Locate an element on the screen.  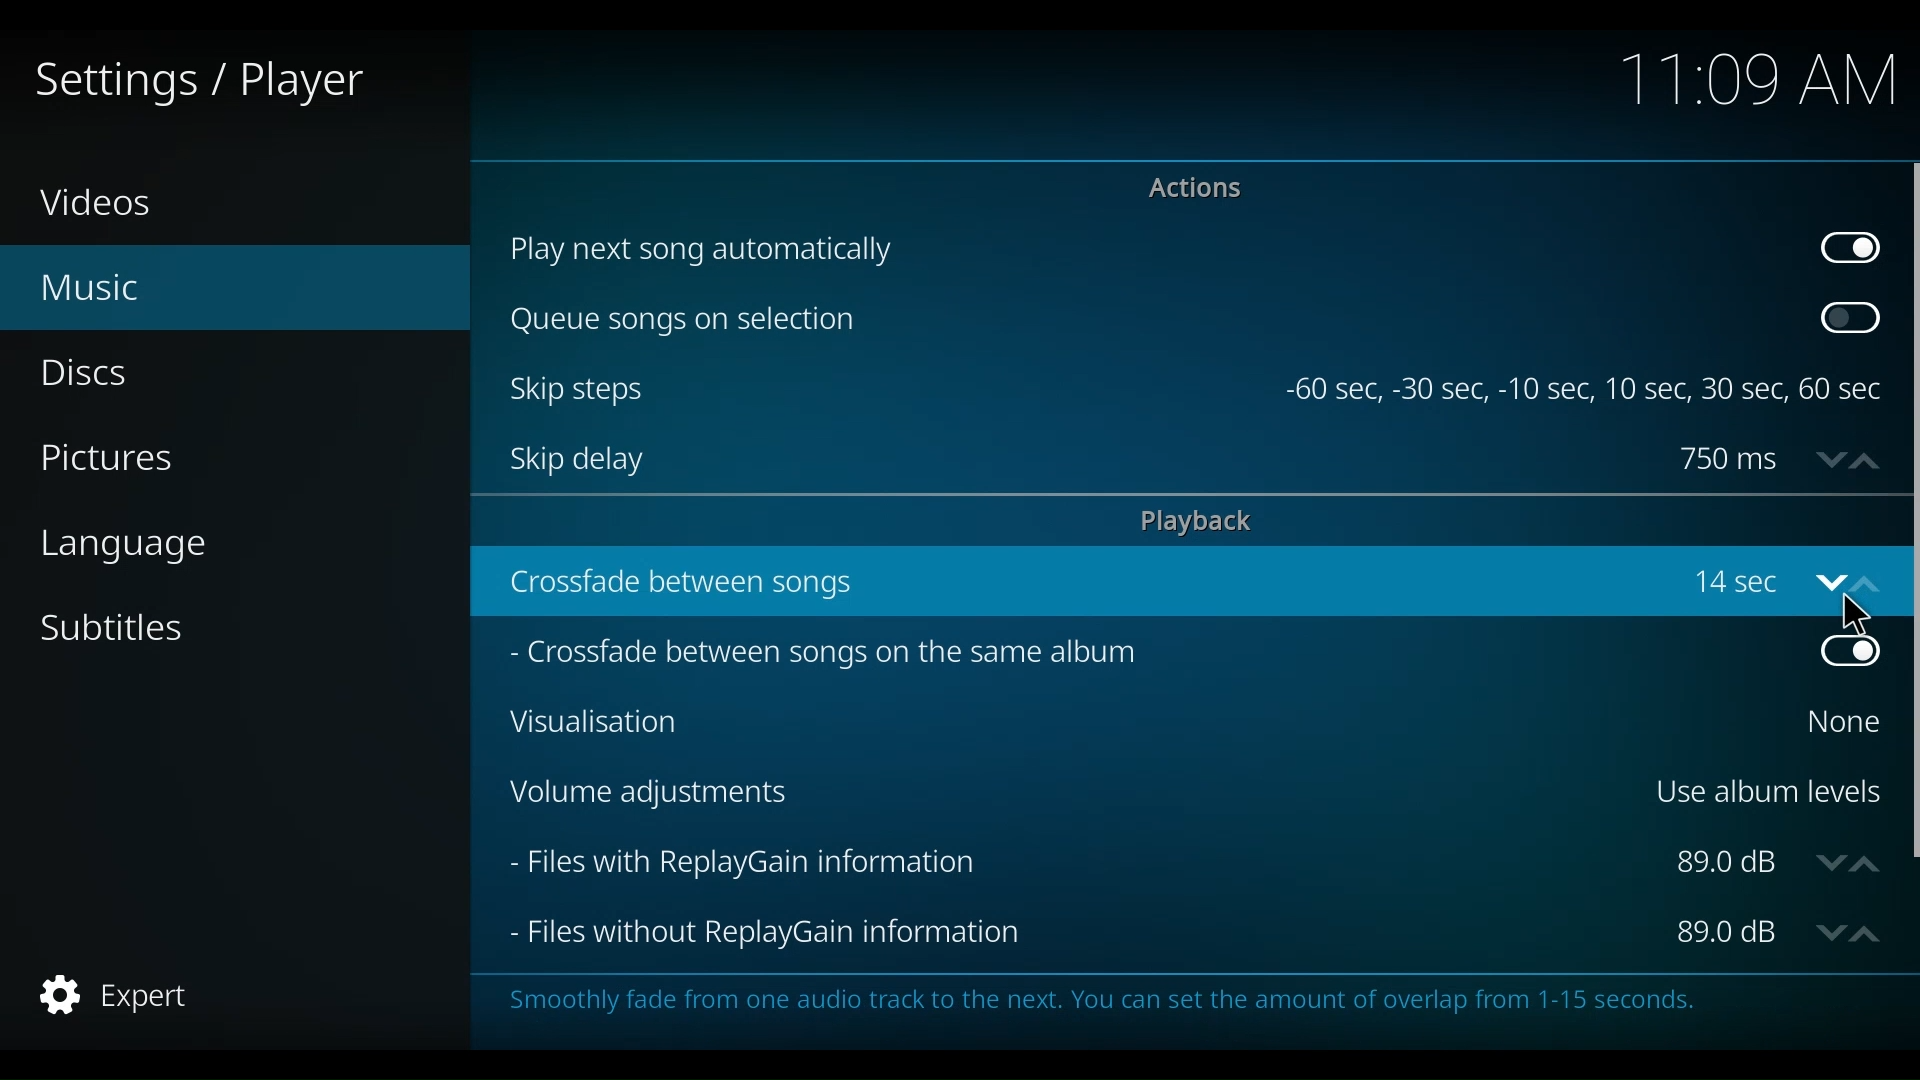
Use album levels is located at coordinates (1766, 788).